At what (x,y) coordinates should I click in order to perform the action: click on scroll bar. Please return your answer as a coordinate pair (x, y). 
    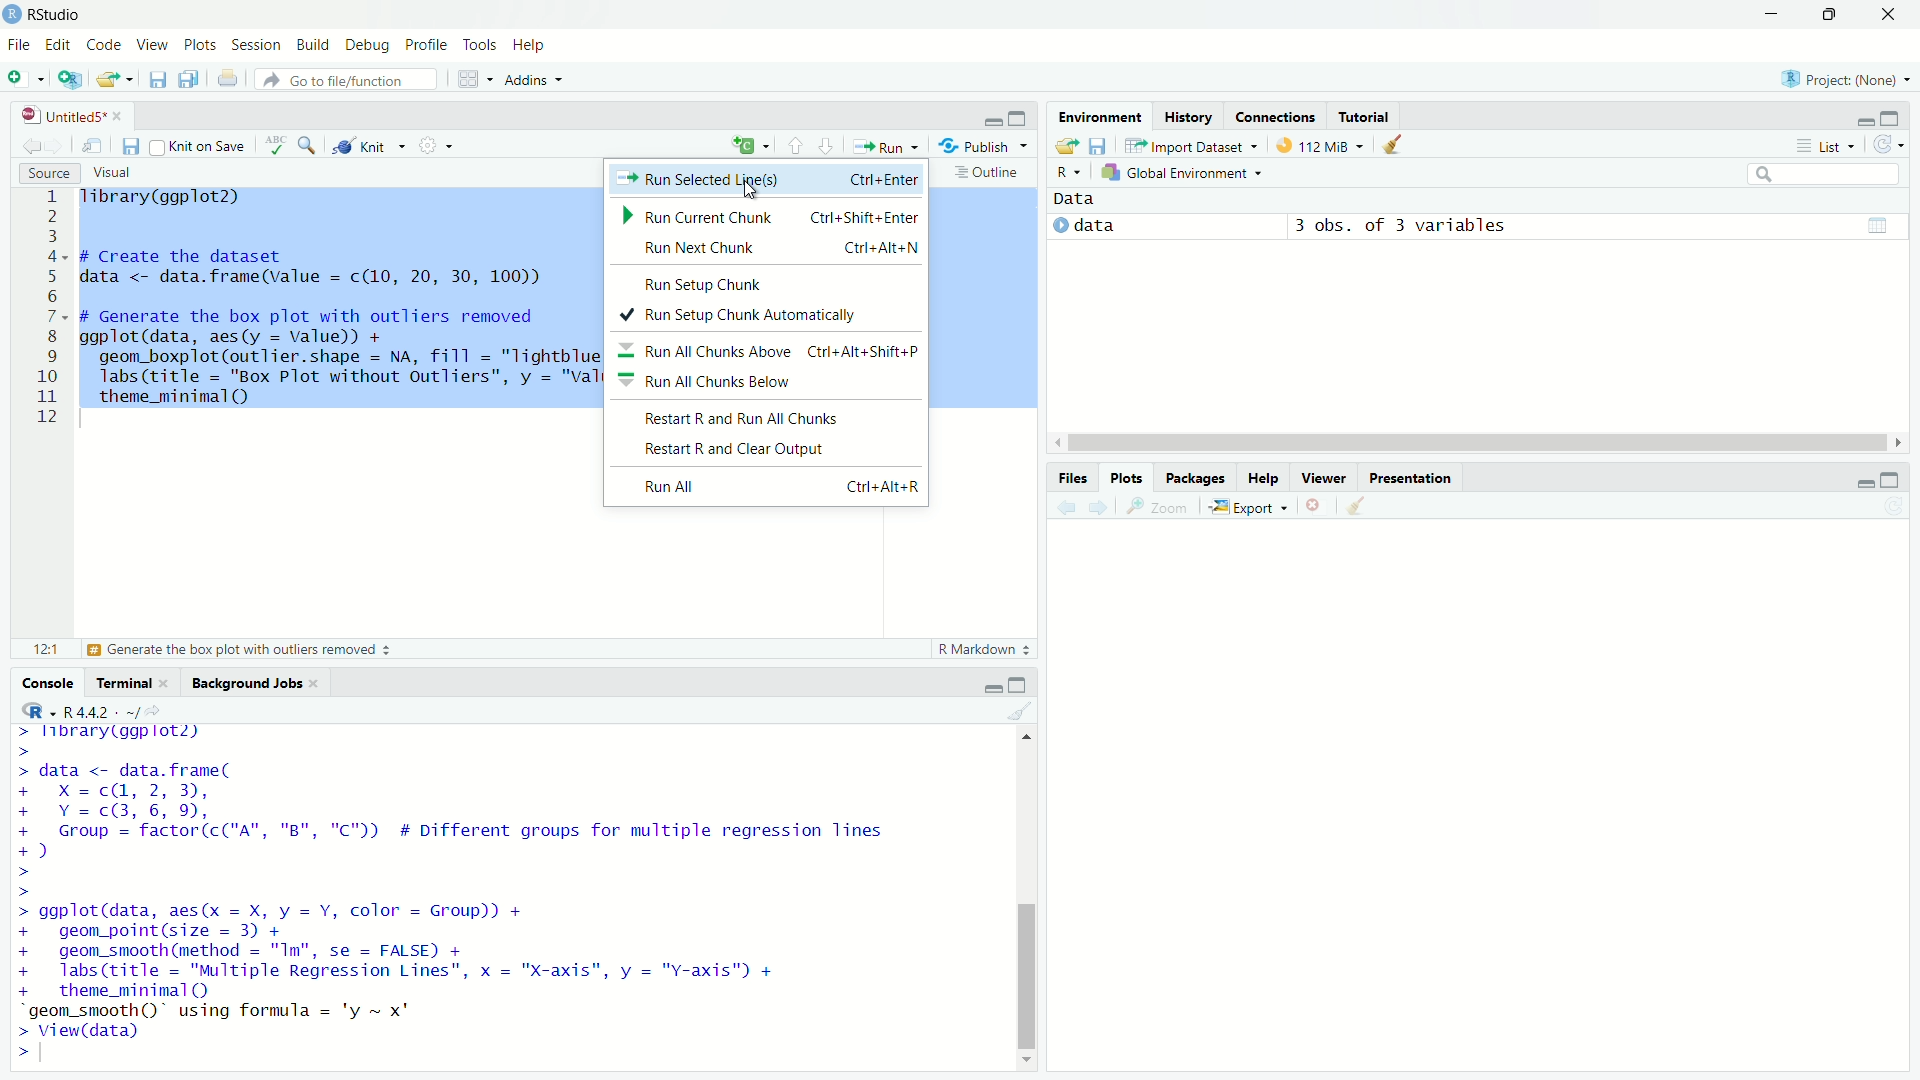
    Looking at the image, I should click on (1458, 440).